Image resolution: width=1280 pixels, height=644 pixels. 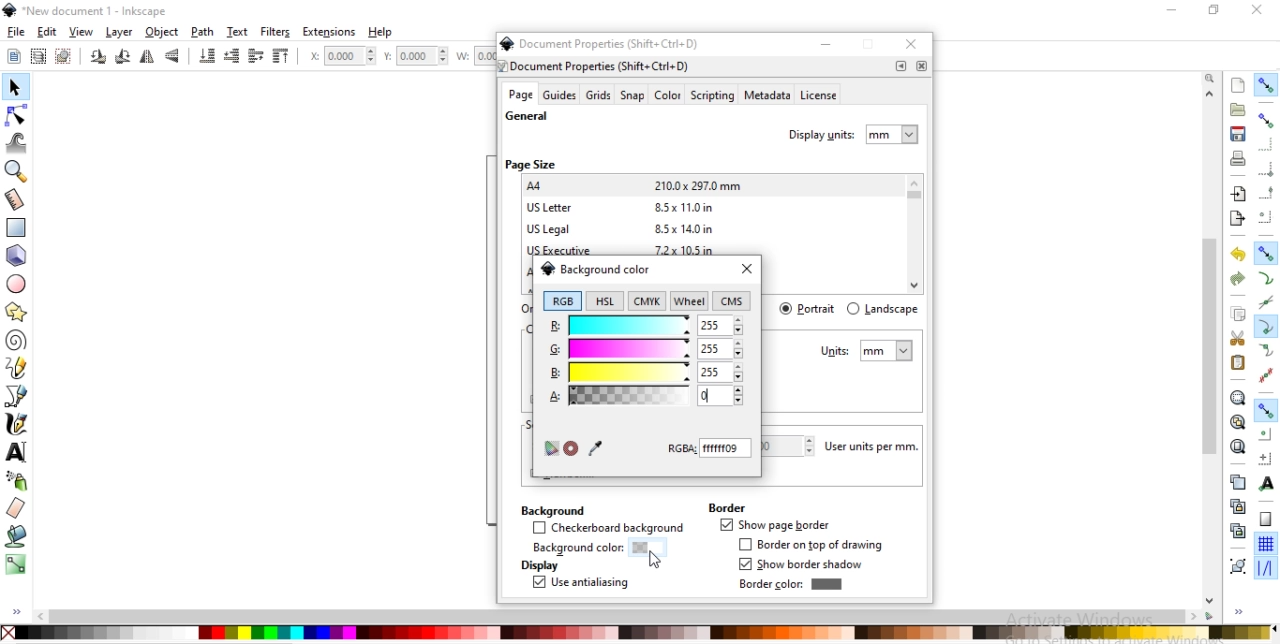 What do you see at coordinates (1237, 446) in the screenshot?
I see `zoom to fit page` at bounding box center [1237, 446].